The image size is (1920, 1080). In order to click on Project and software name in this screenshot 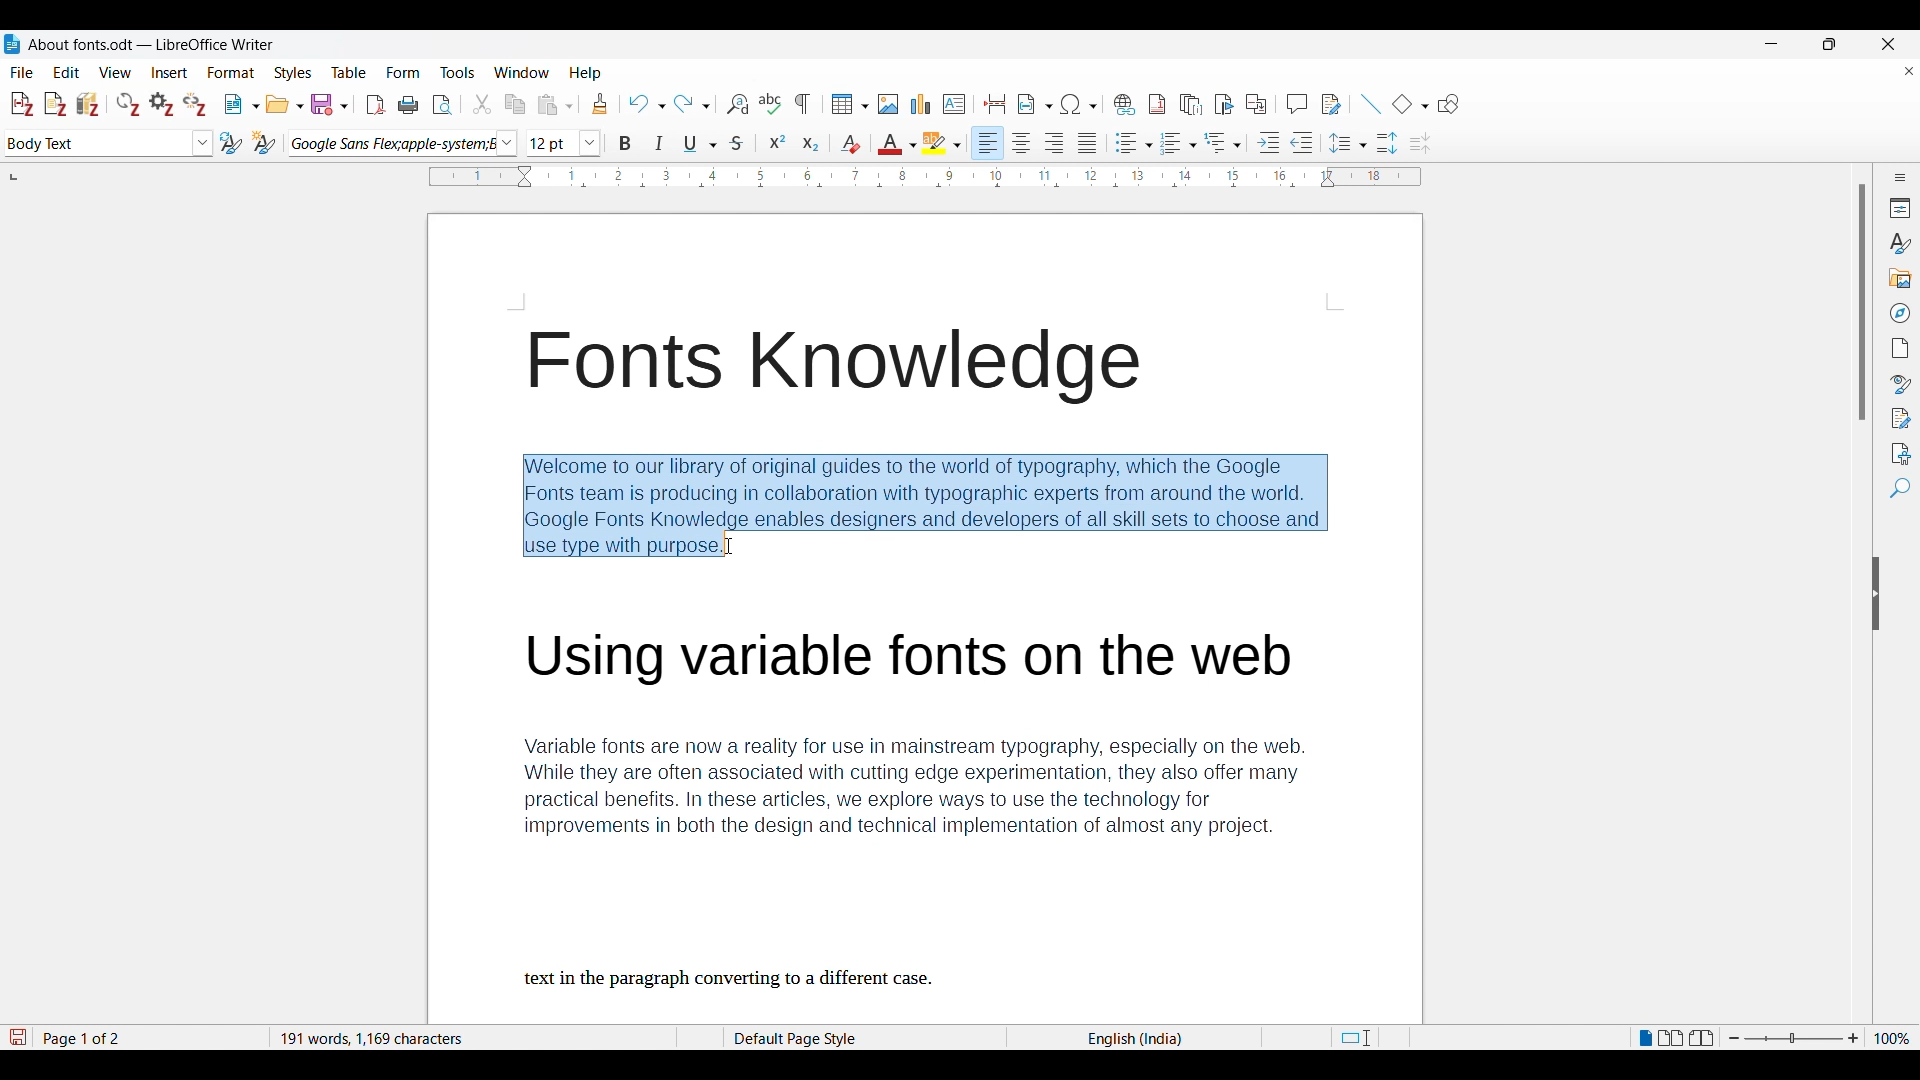, I will do `click(152, 45)`.